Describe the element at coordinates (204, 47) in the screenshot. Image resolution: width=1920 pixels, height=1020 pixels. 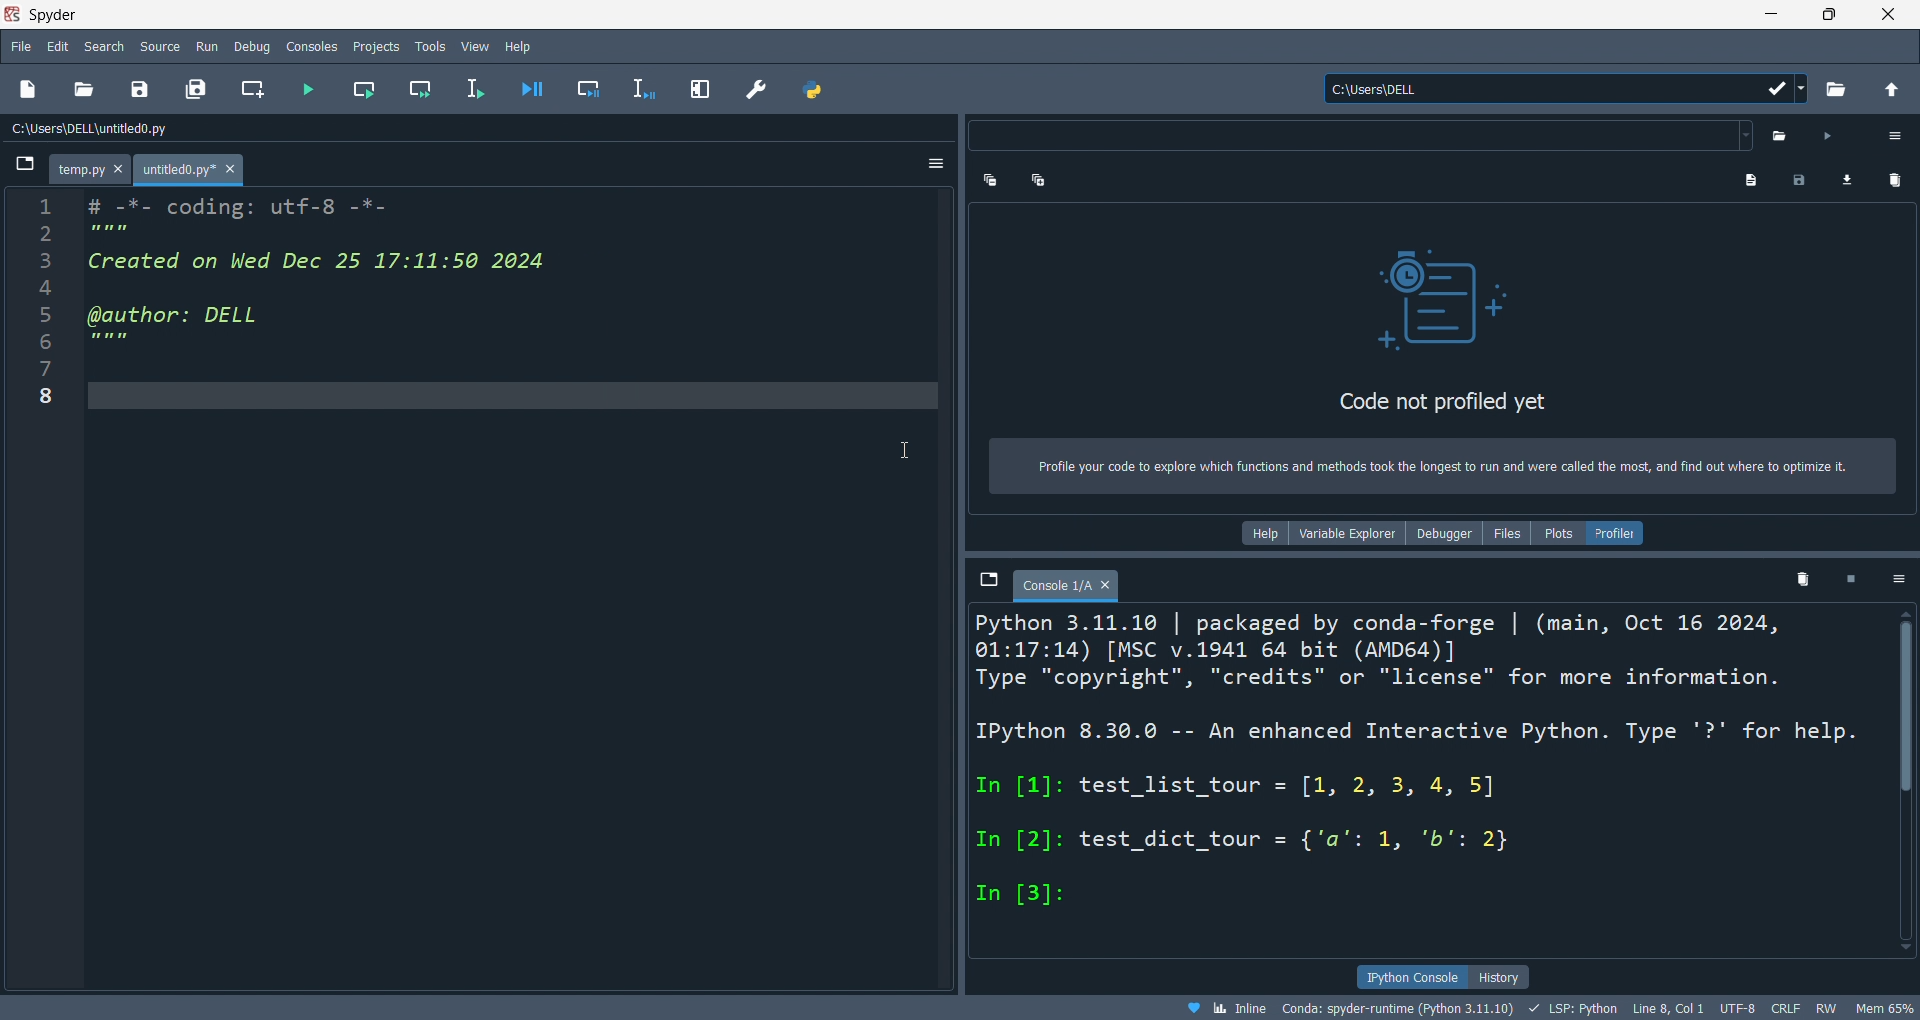
I see `run` at that location.